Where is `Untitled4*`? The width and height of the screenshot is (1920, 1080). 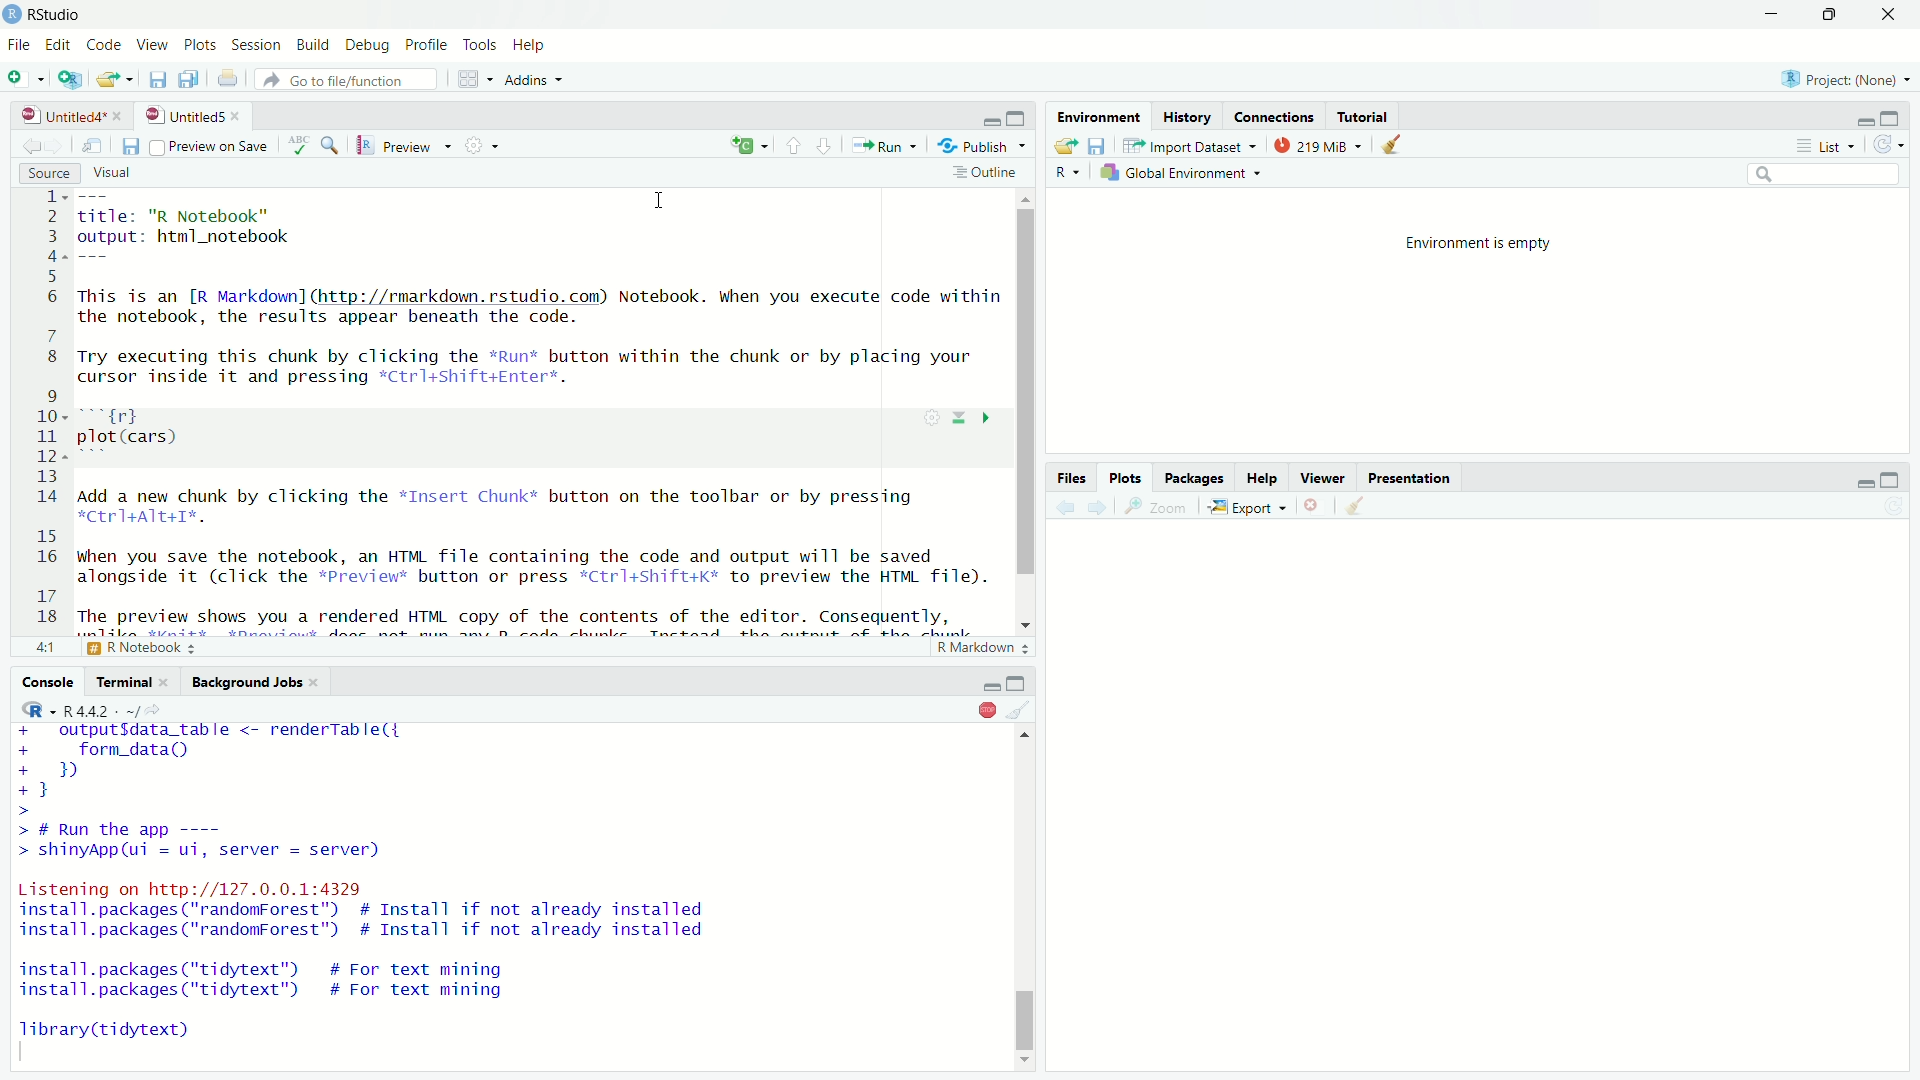
Untitled4* is located at coordinates (72, 115).